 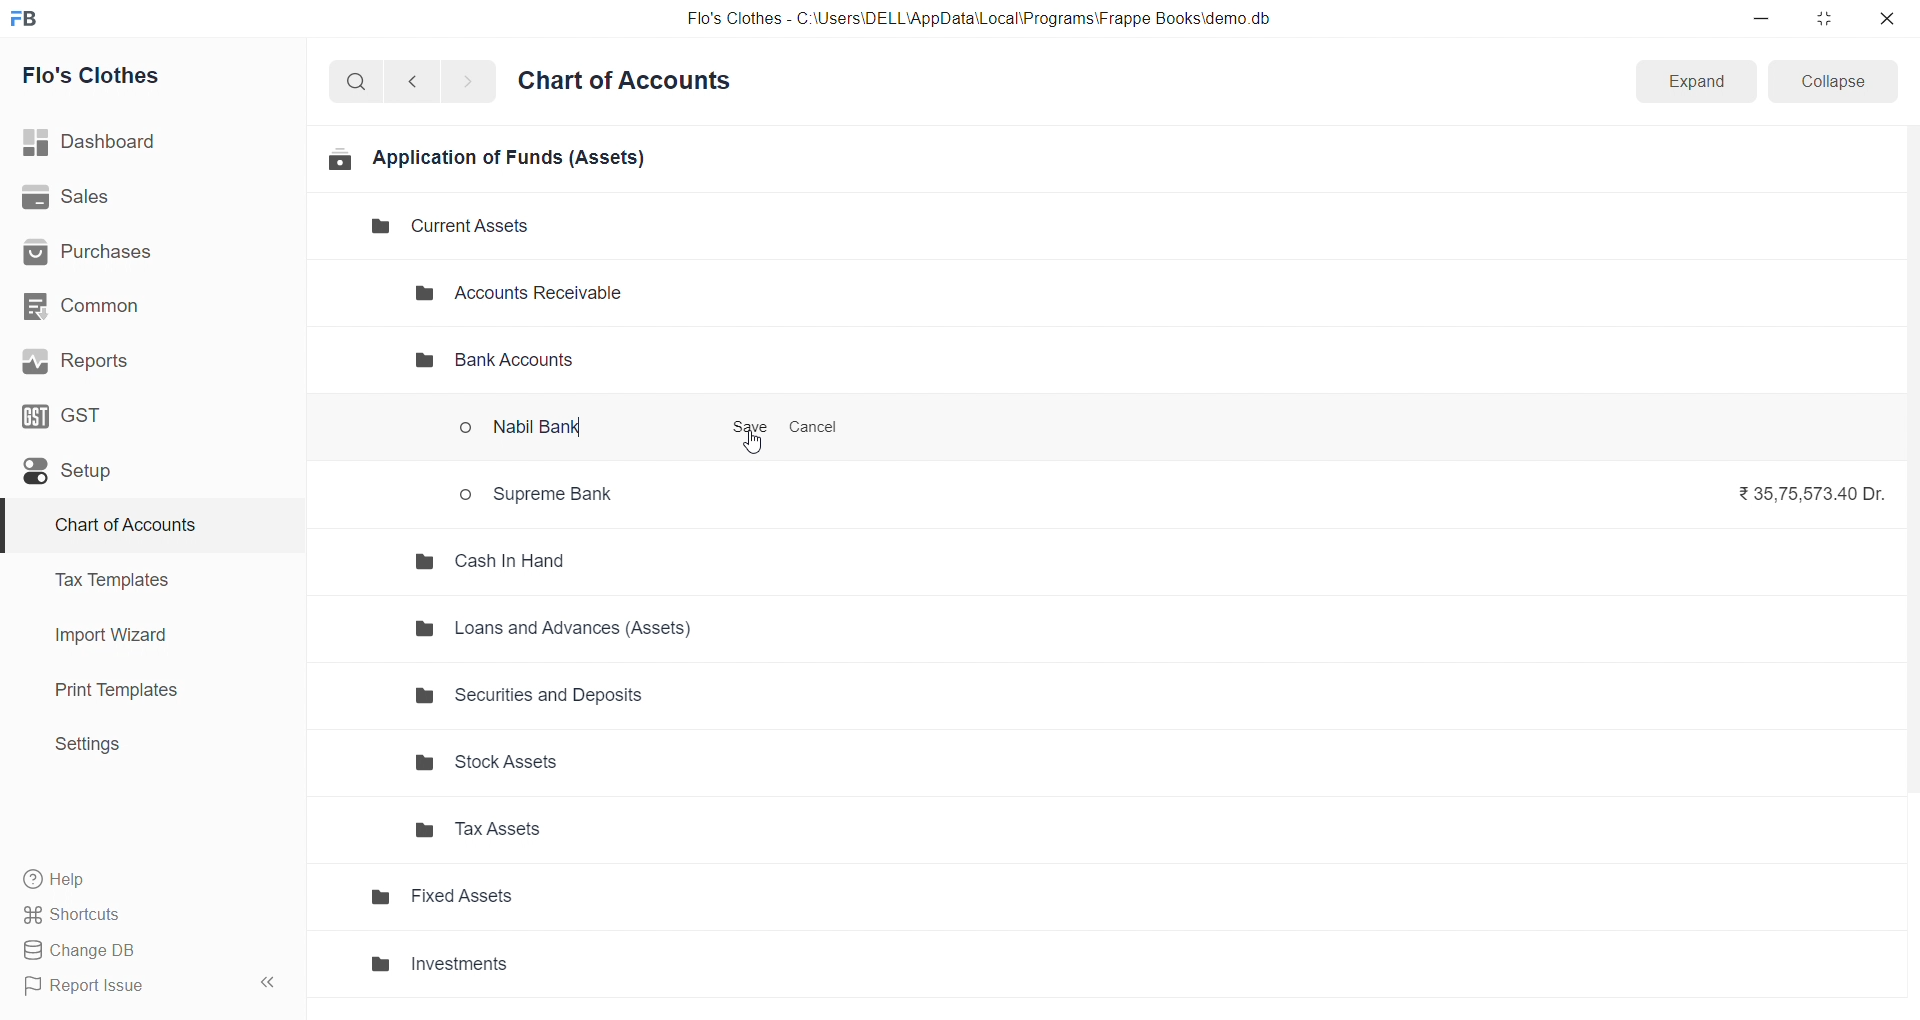 I want to click on navigate forward, so click(x=467, y=80).